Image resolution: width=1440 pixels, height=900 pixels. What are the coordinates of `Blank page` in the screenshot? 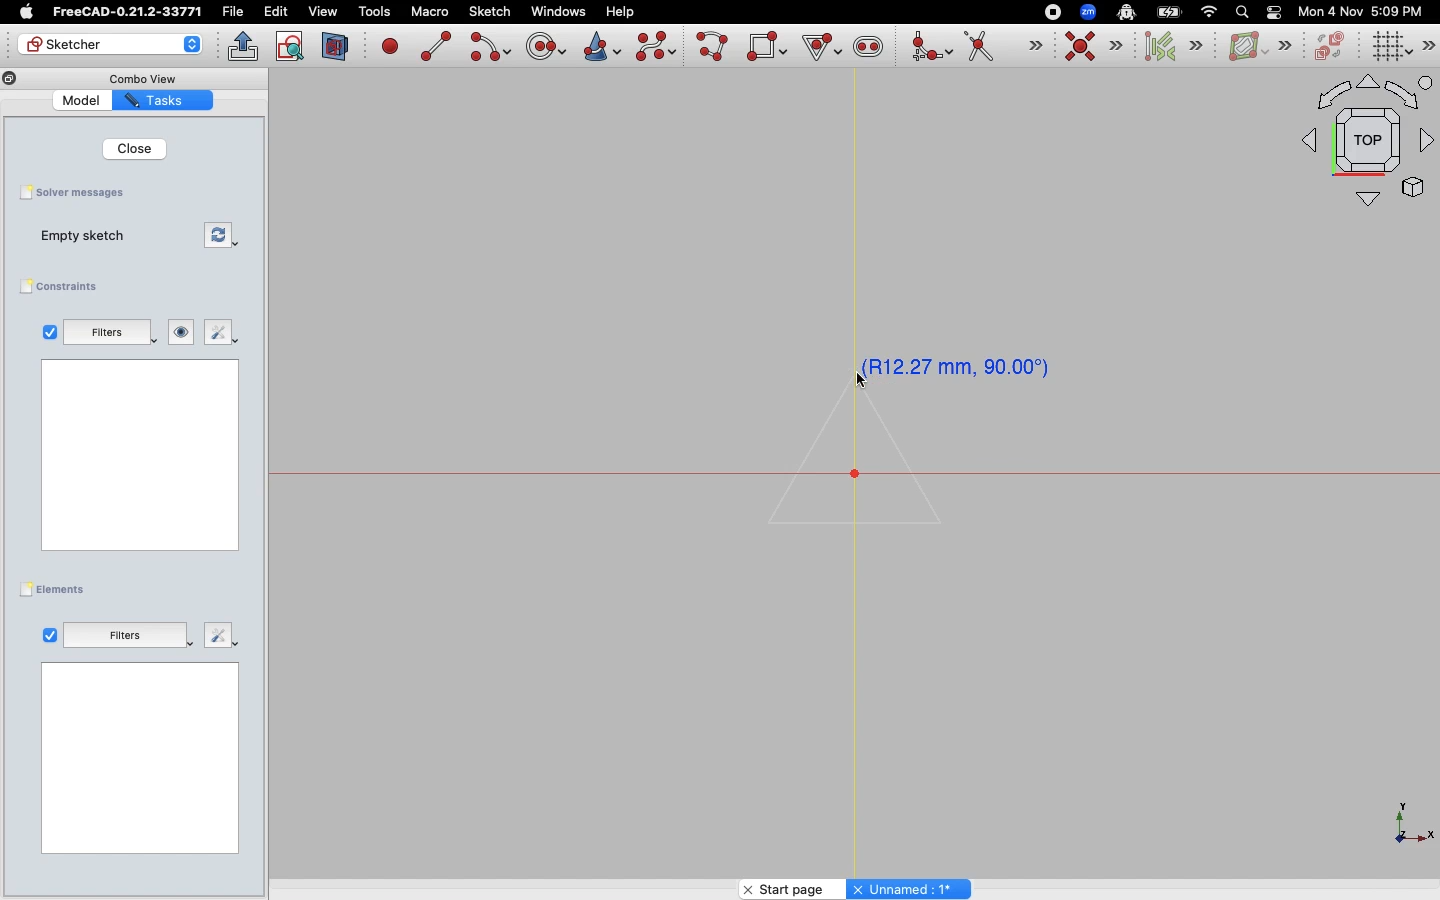 It's located at (139, 454).